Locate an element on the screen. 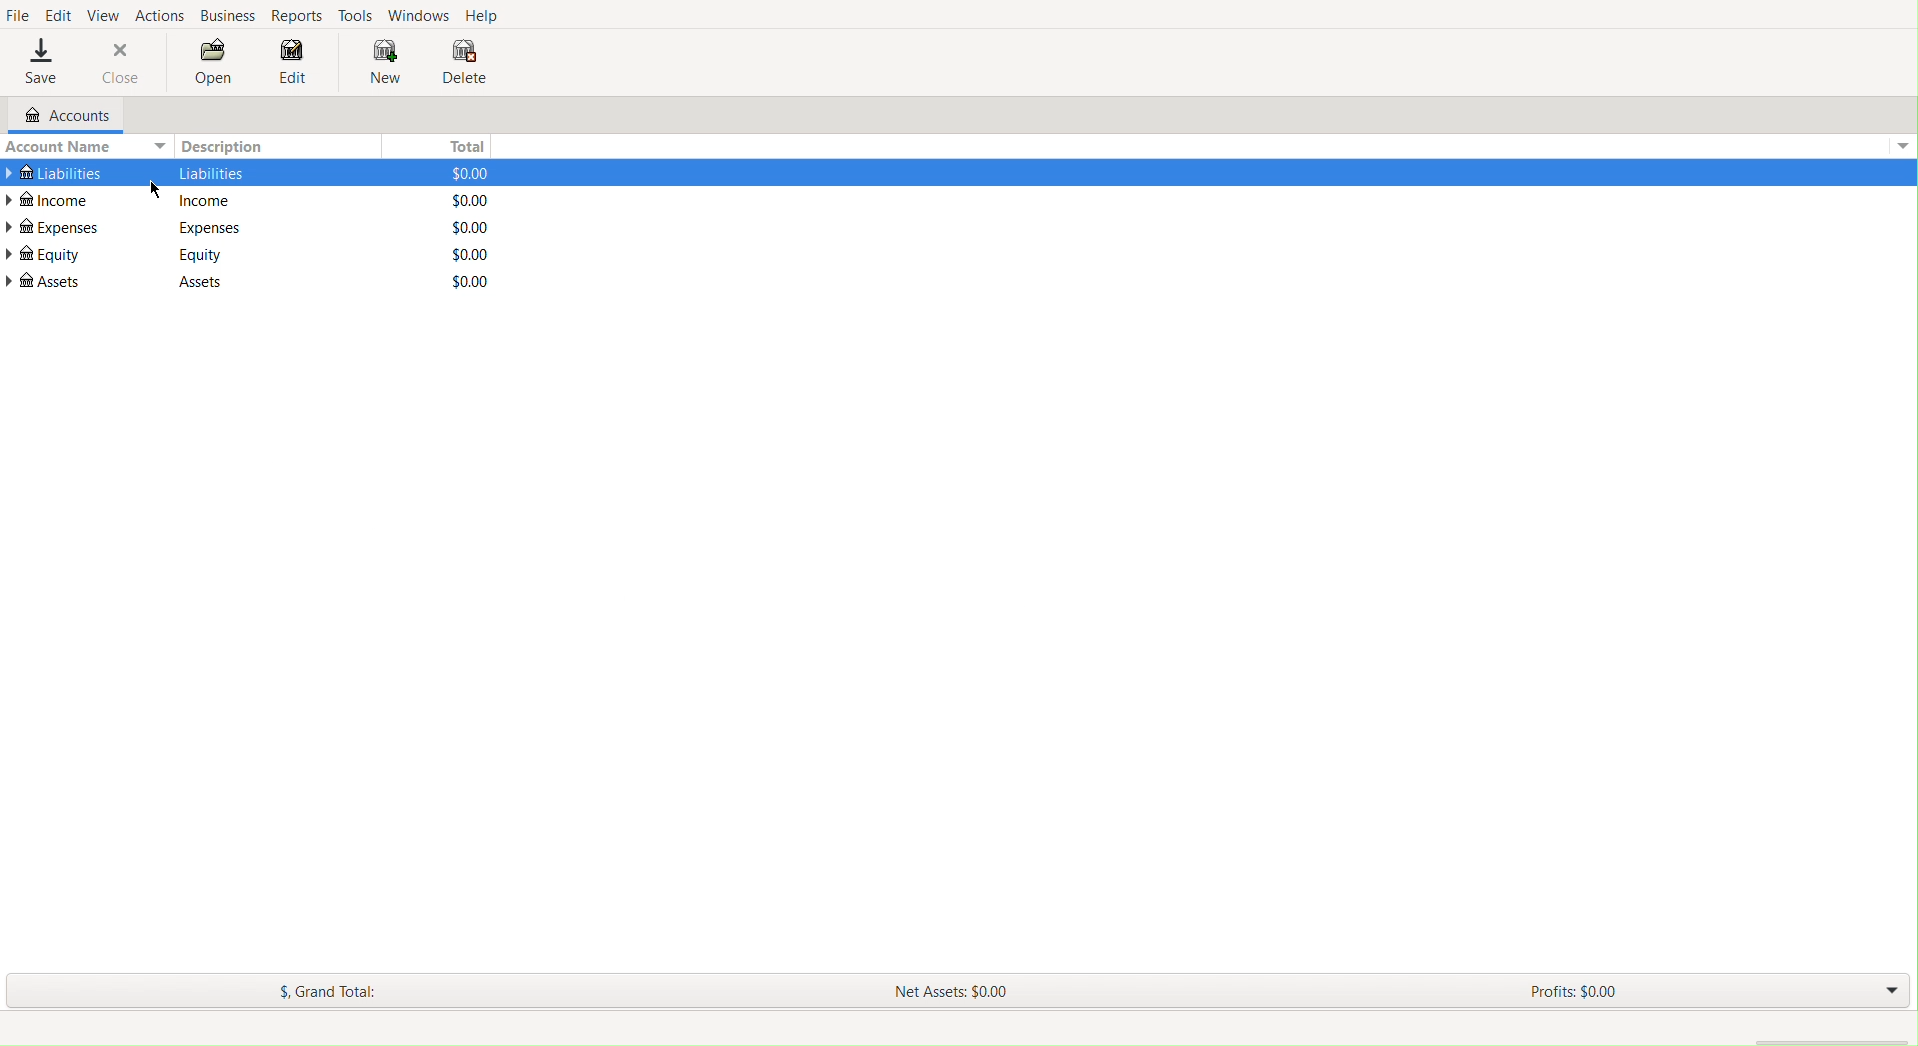 The image size is (1918, 1046). Expenses is located at coordinates (208, 227).